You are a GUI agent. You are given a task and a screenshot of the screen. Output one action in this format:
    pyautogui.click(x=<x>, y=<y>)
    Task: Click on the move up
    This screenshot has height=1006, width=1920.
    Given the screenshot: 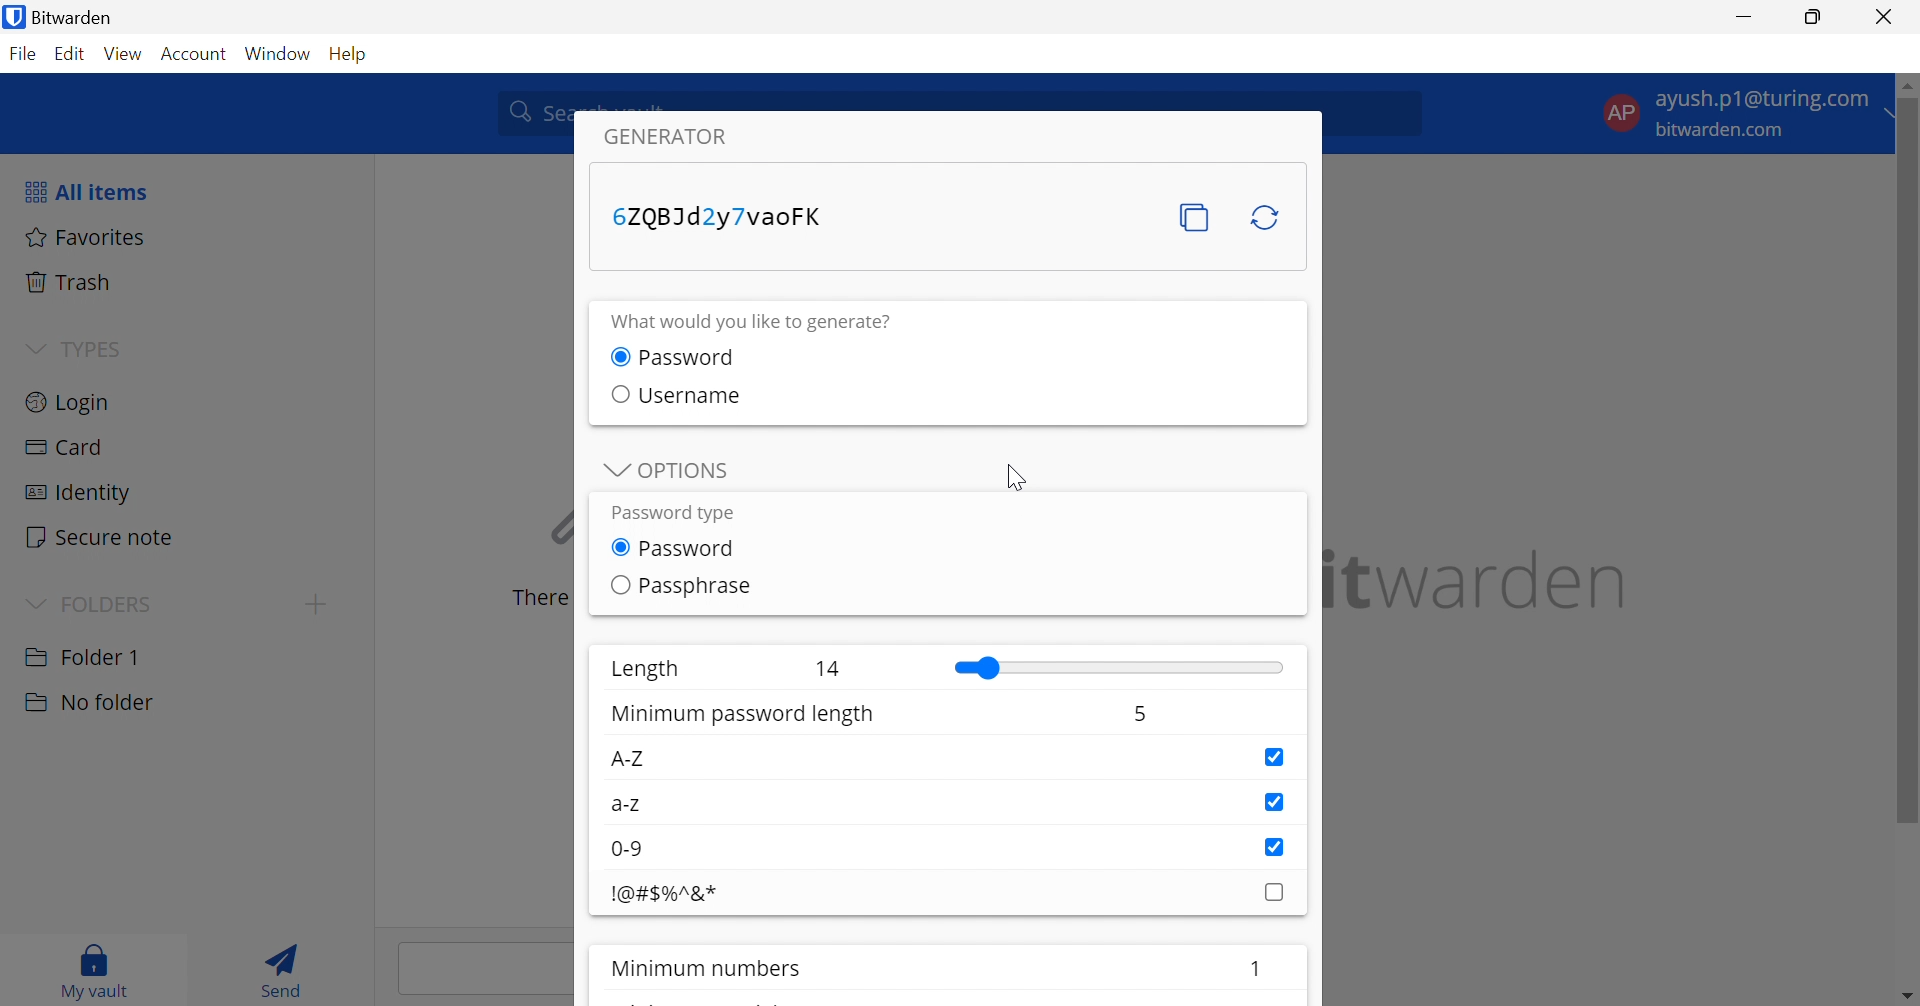 What is the action you would take?
    pyautogui.click(x=1908, y=86)
    